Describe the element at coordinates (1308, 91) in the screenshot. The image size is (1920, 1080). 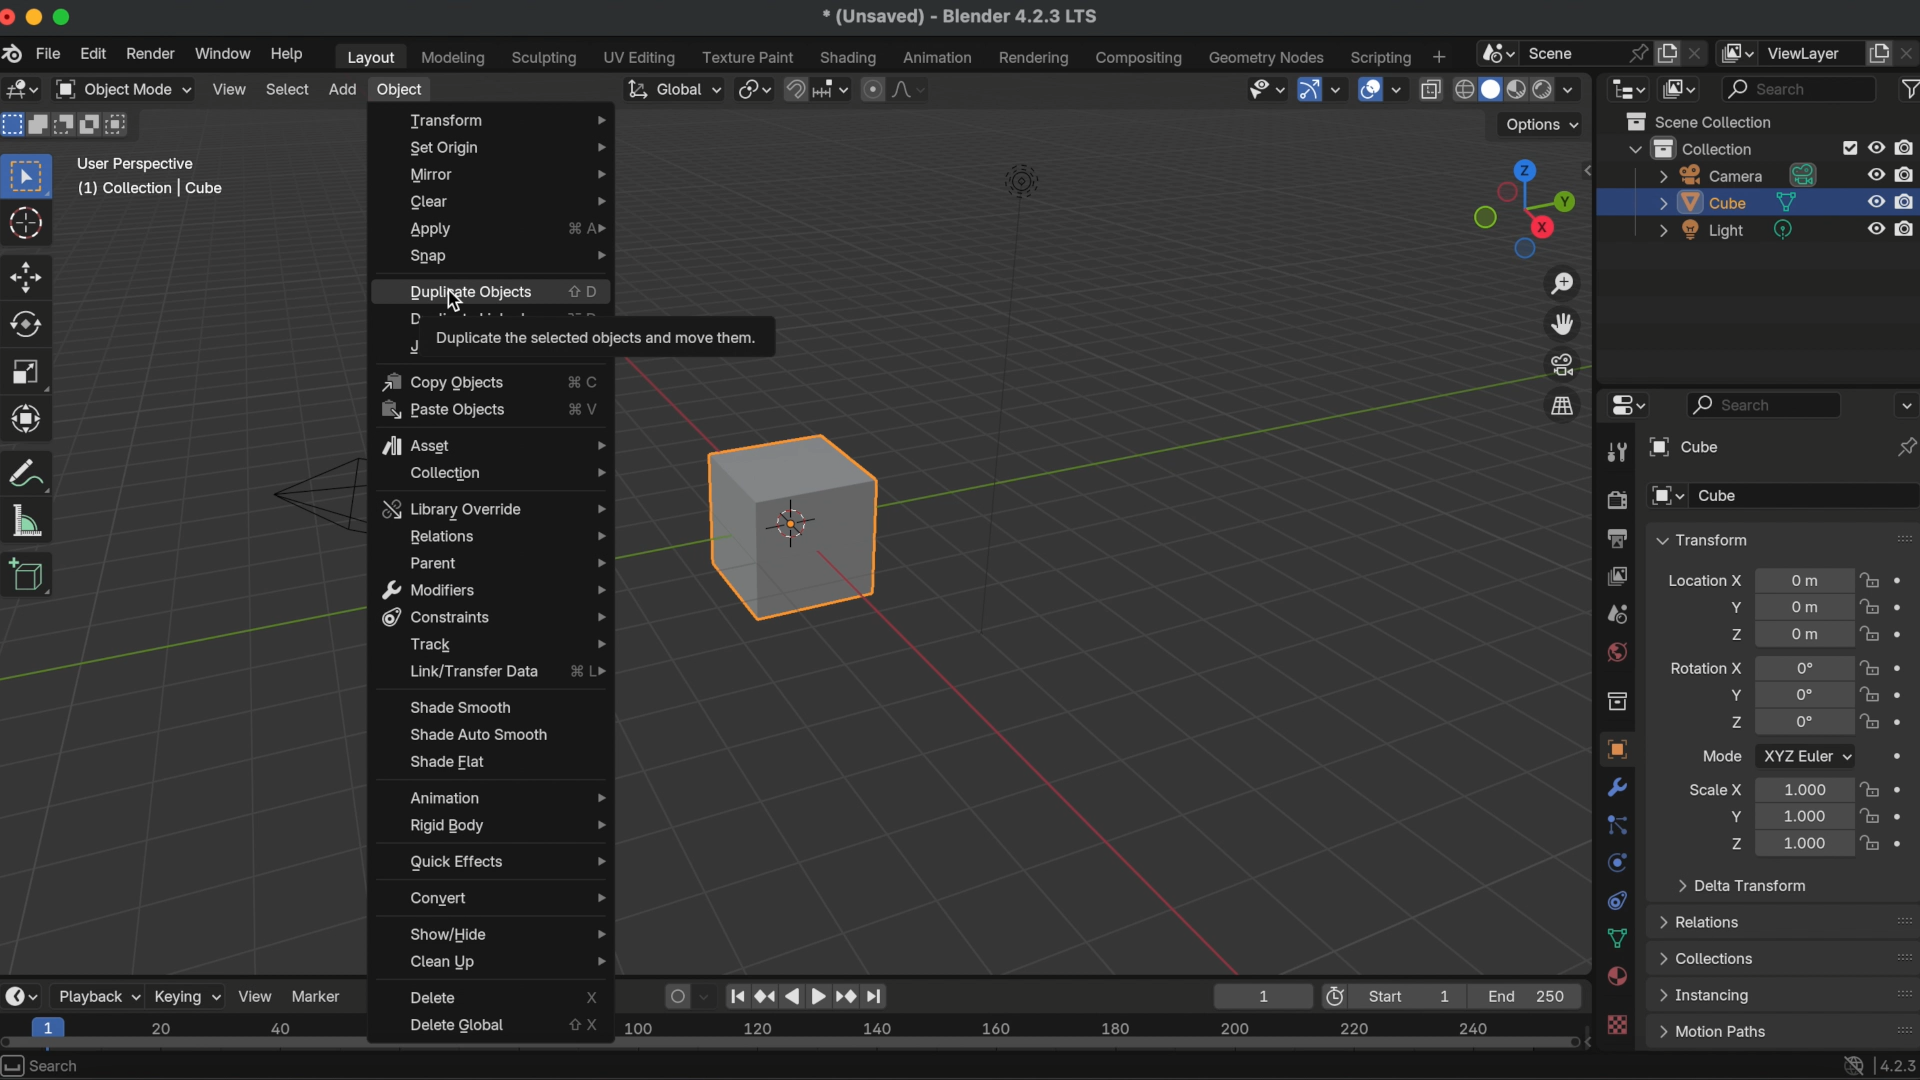
I see `show gizmo` at that location.